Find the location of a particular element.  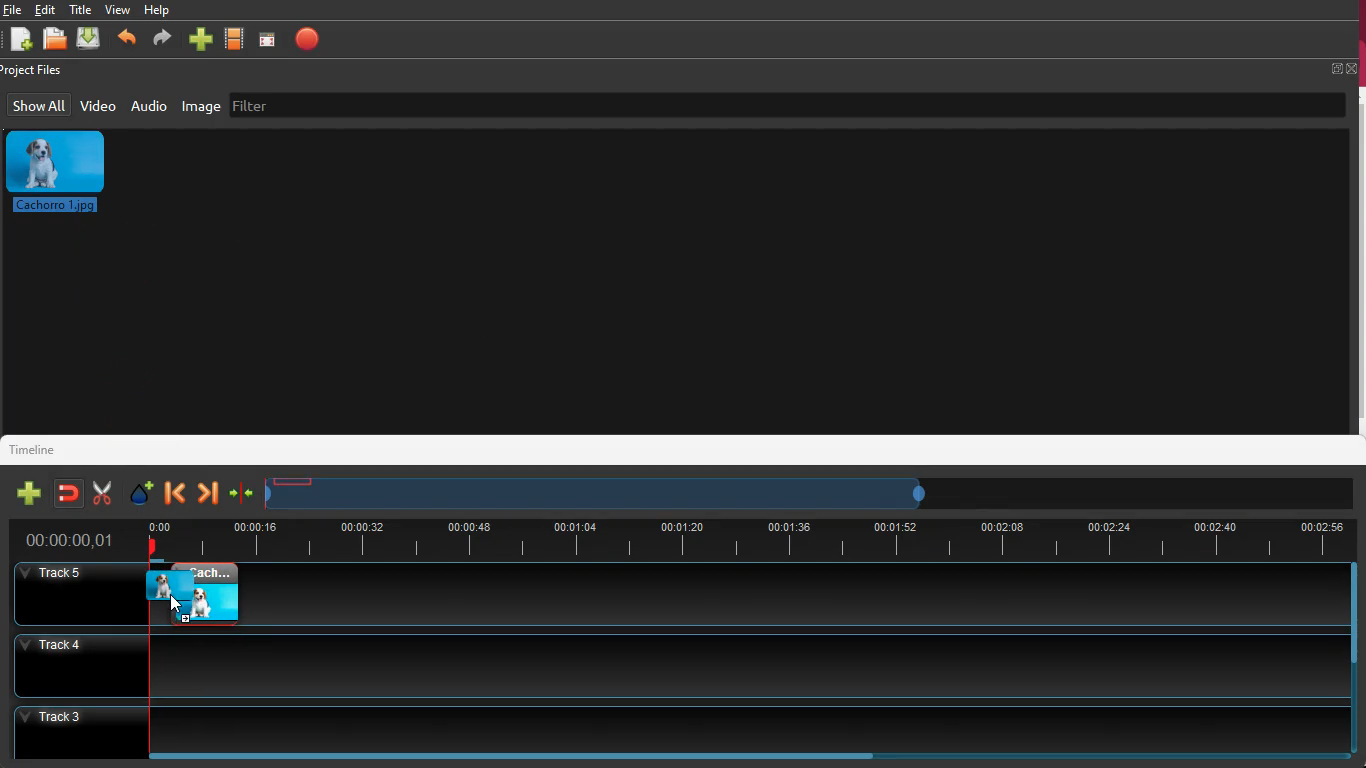

video is located at coordinates (98, 105).